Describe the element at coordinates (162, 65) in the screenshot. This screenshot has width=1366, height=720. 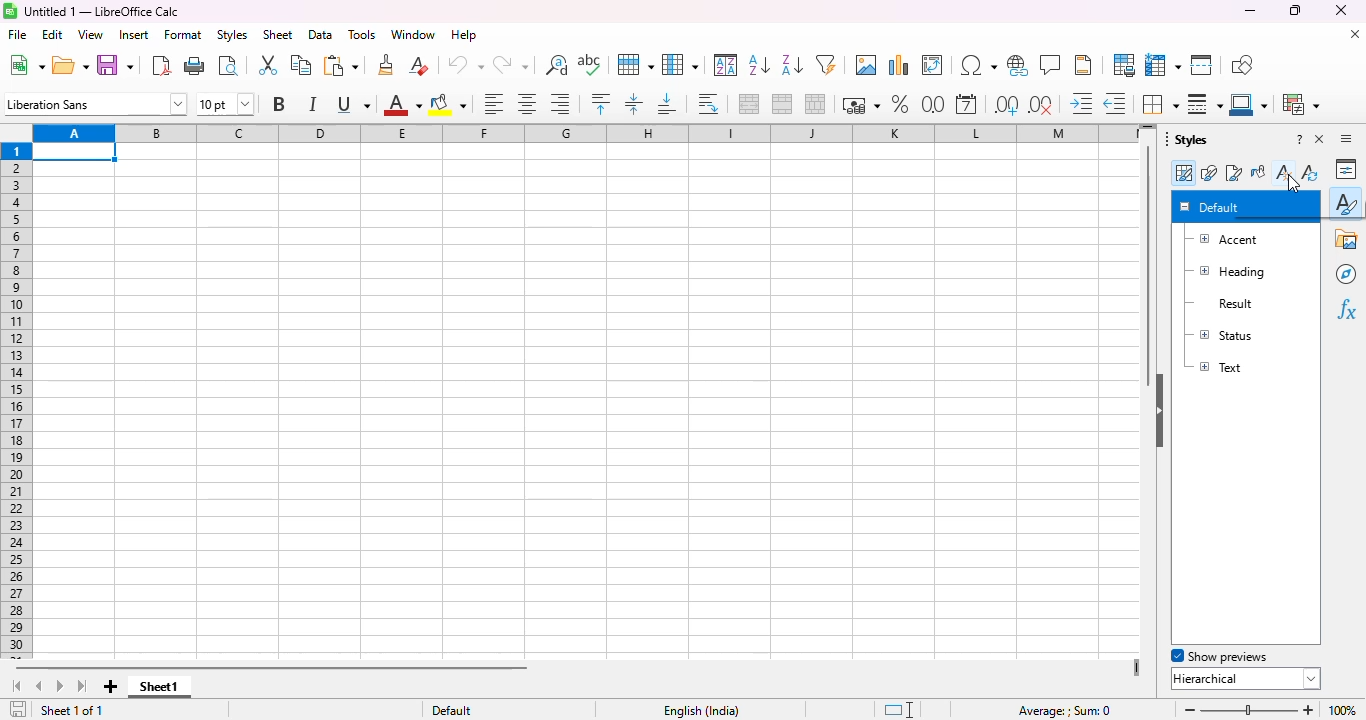
I see `export directly as PDF` at that location.